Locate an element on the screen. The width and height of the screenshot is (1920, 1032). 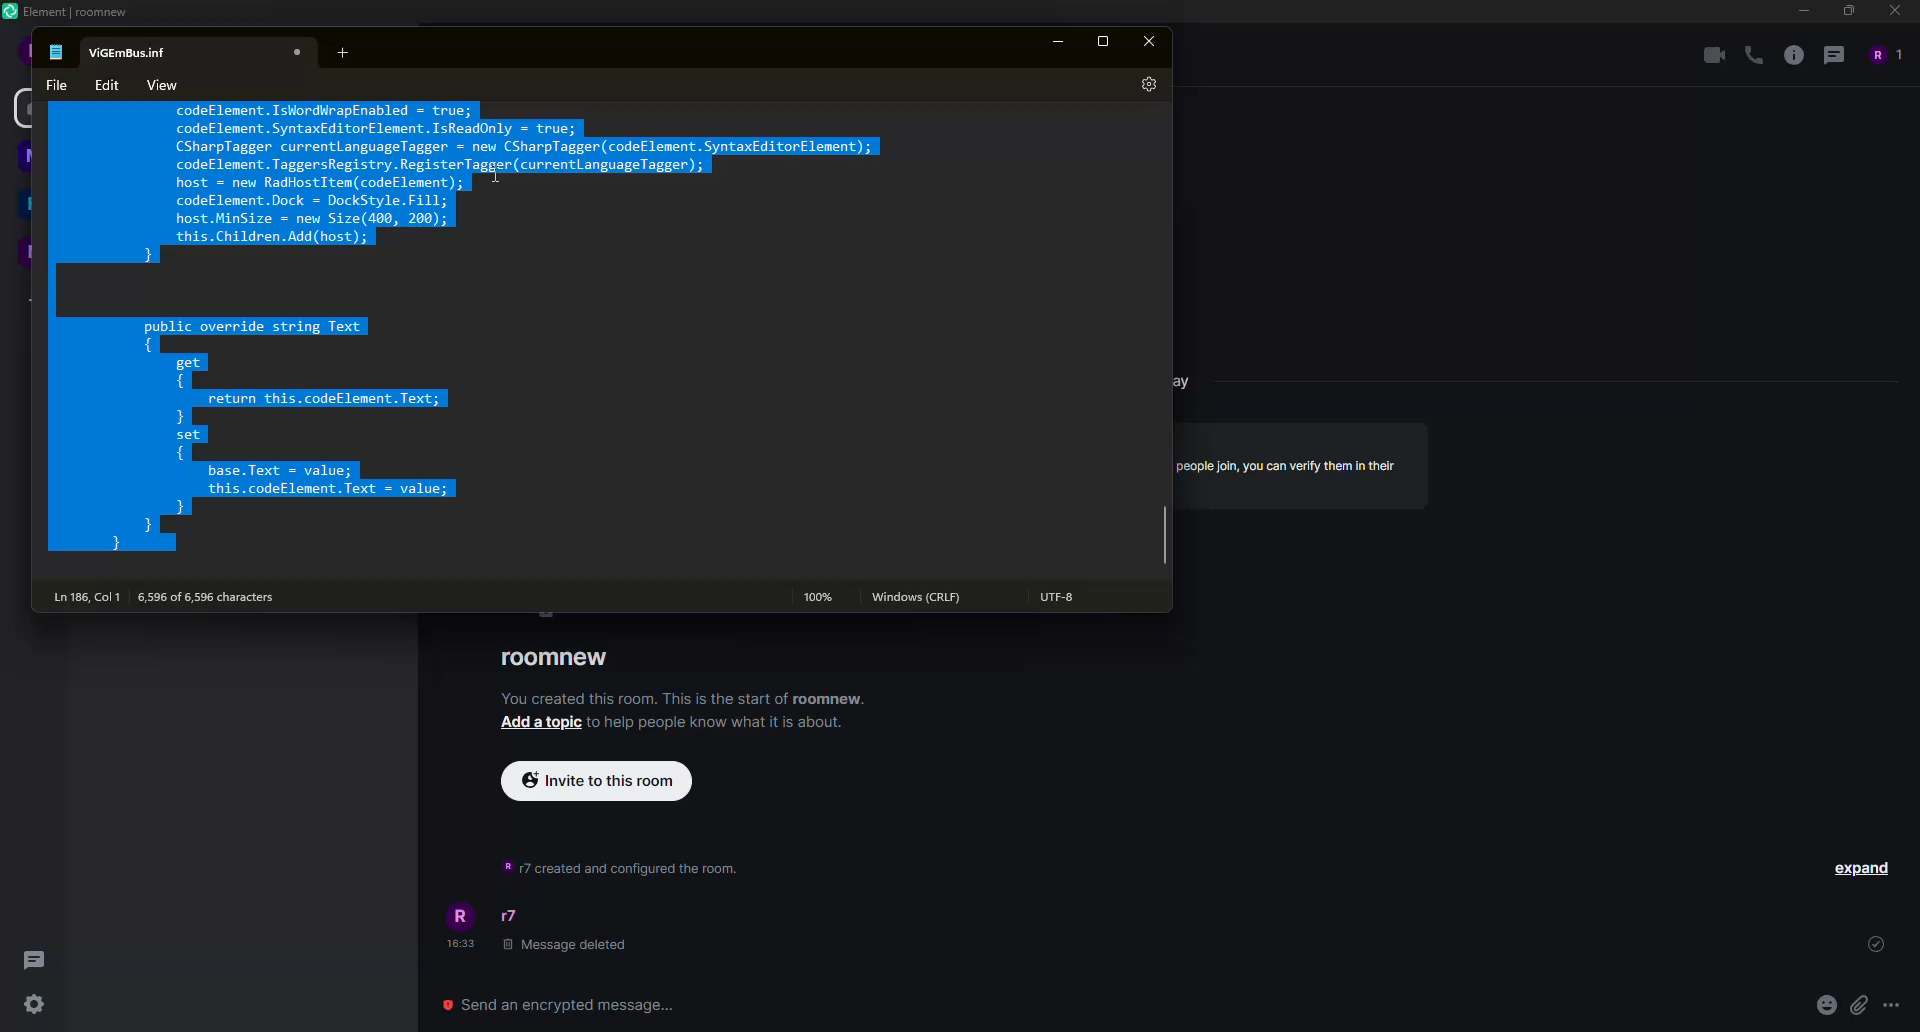
emoji is located at coordinates (1825, 1004).